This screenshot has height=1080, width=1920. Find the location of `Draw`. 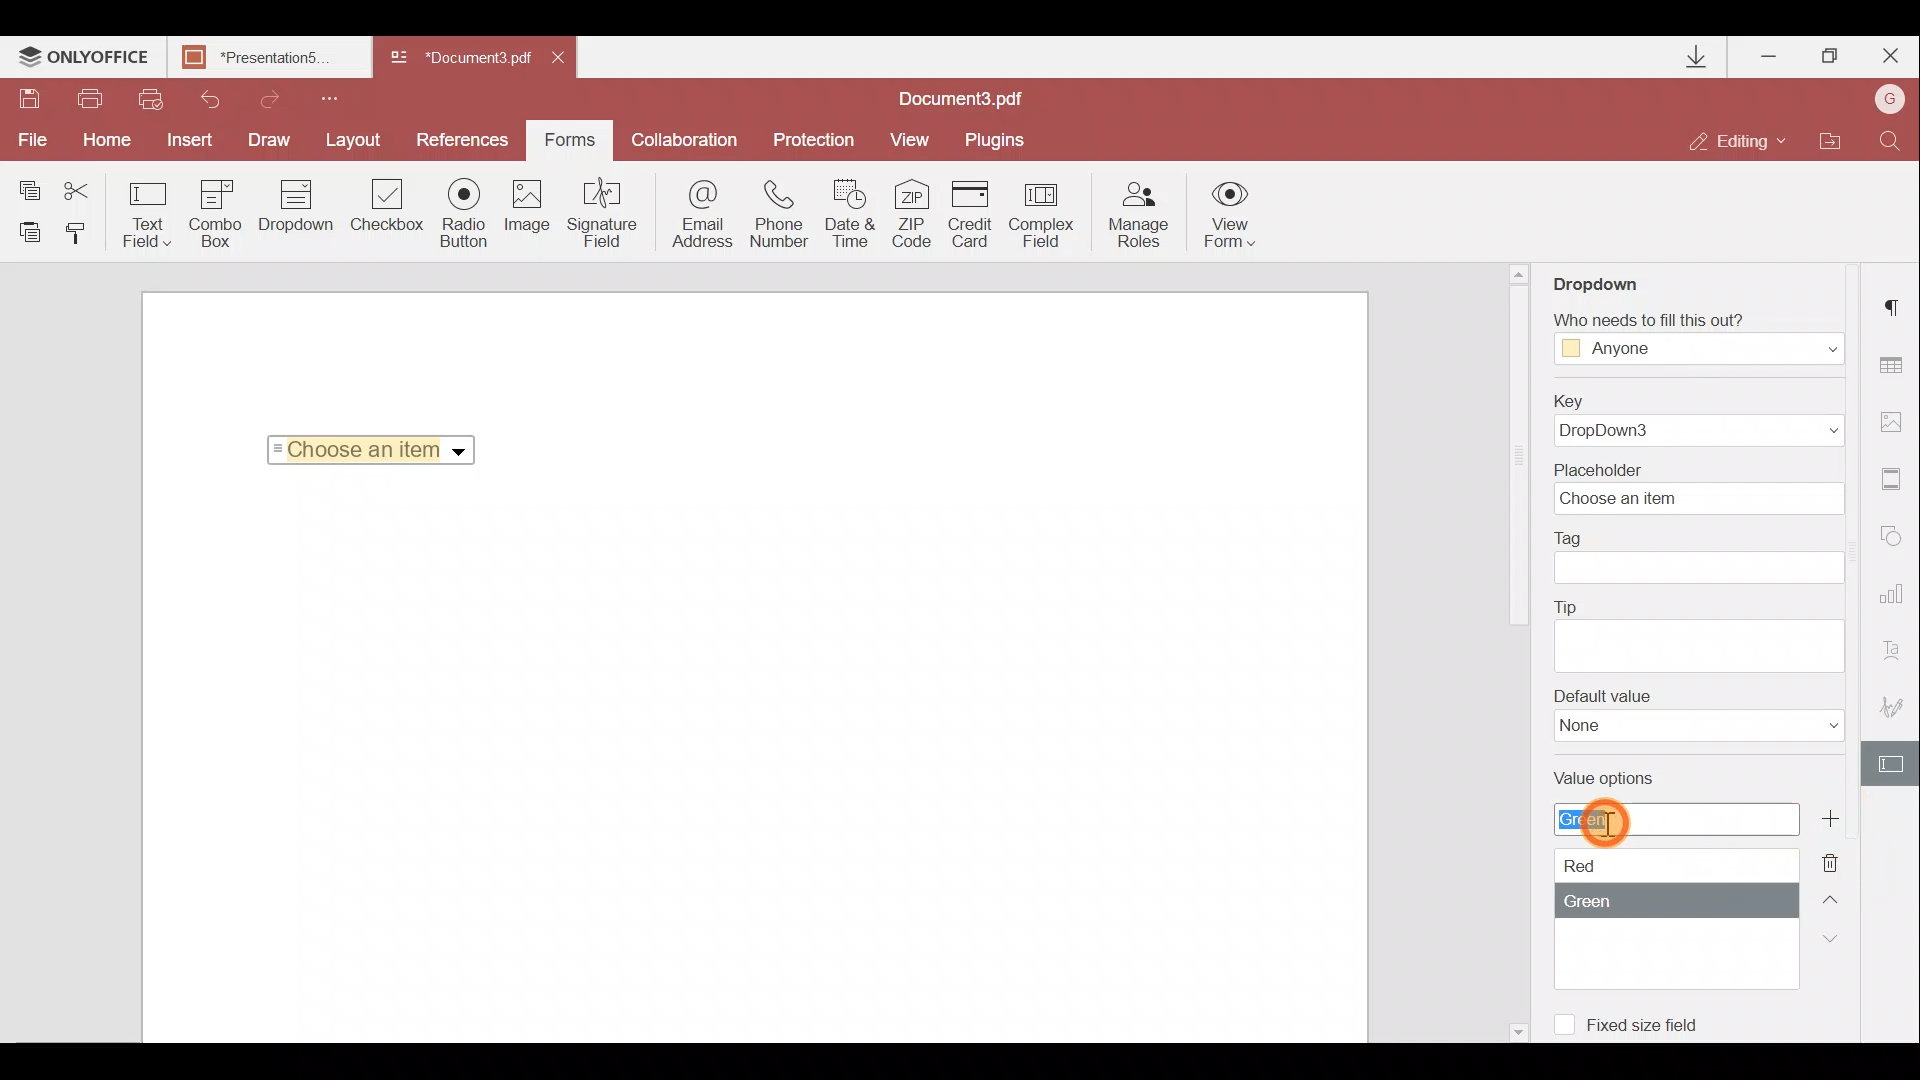

Draw is located at coordinates (274, 140).